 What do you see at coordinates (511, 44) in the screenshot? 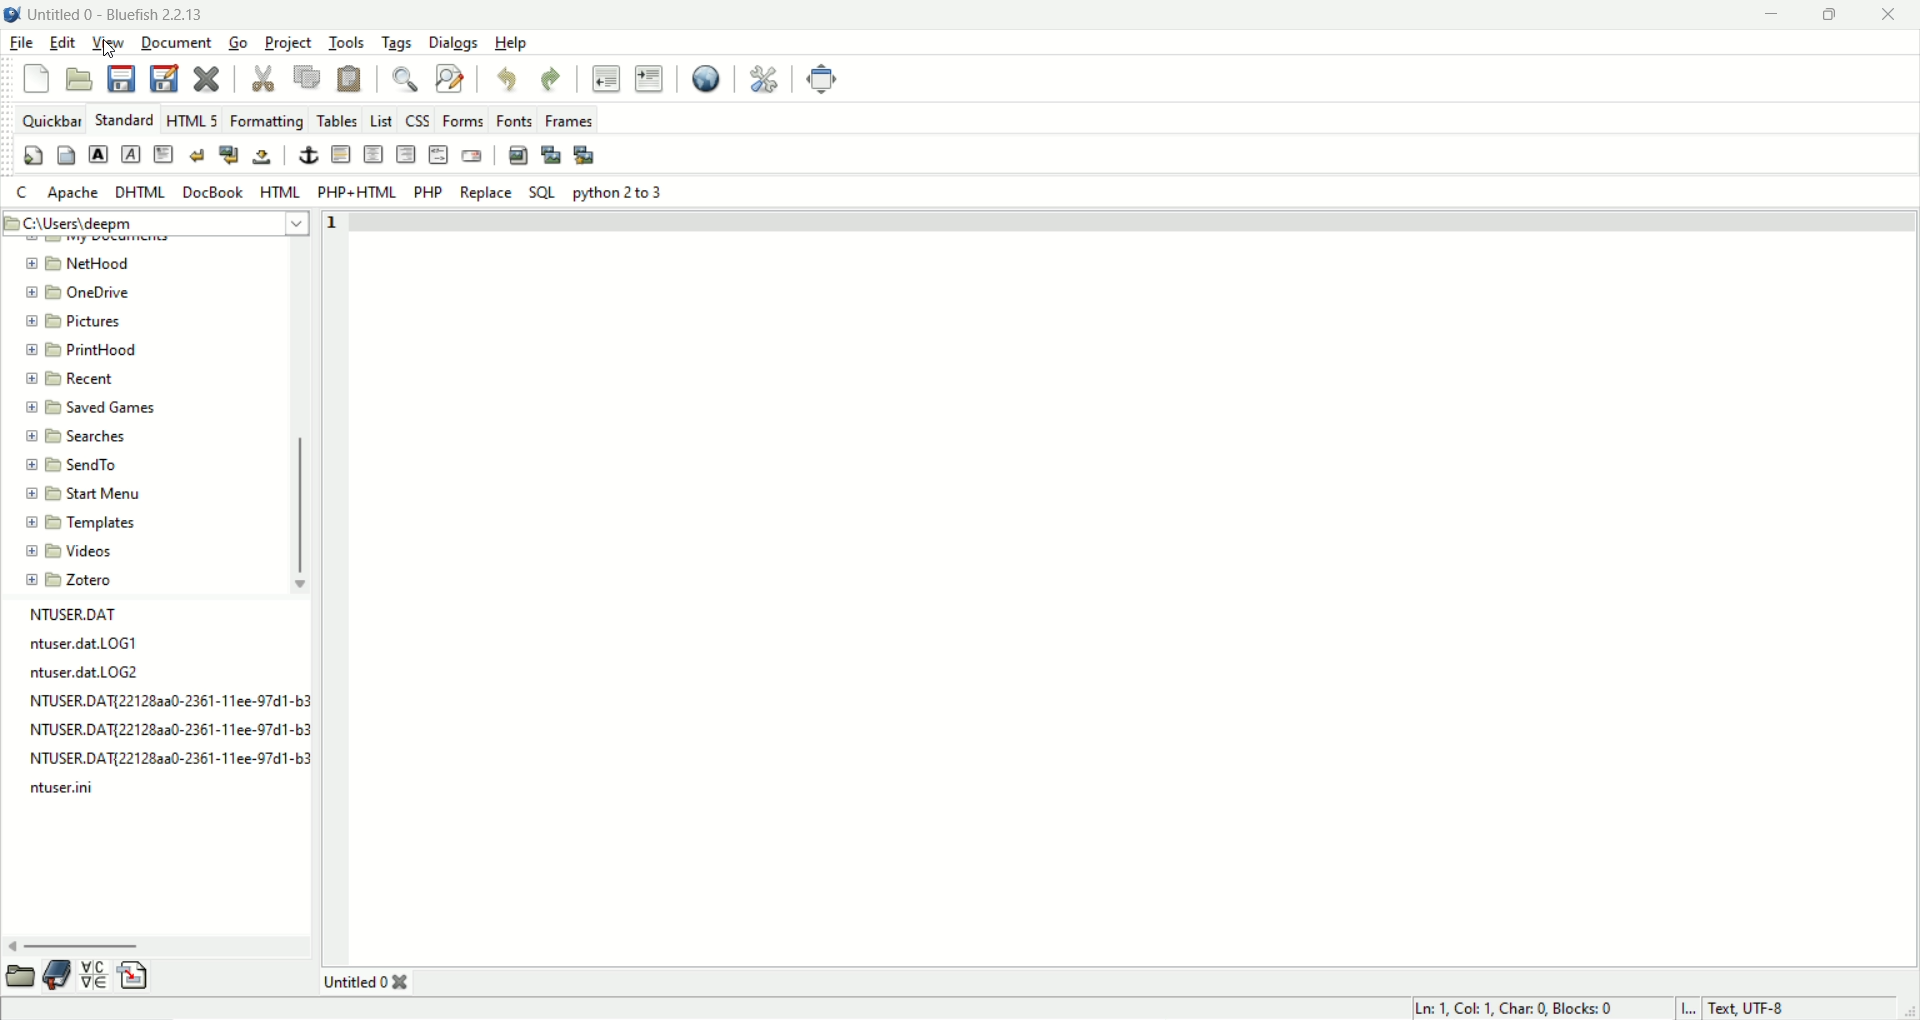
I see `help` at bounding box center [511, 44].